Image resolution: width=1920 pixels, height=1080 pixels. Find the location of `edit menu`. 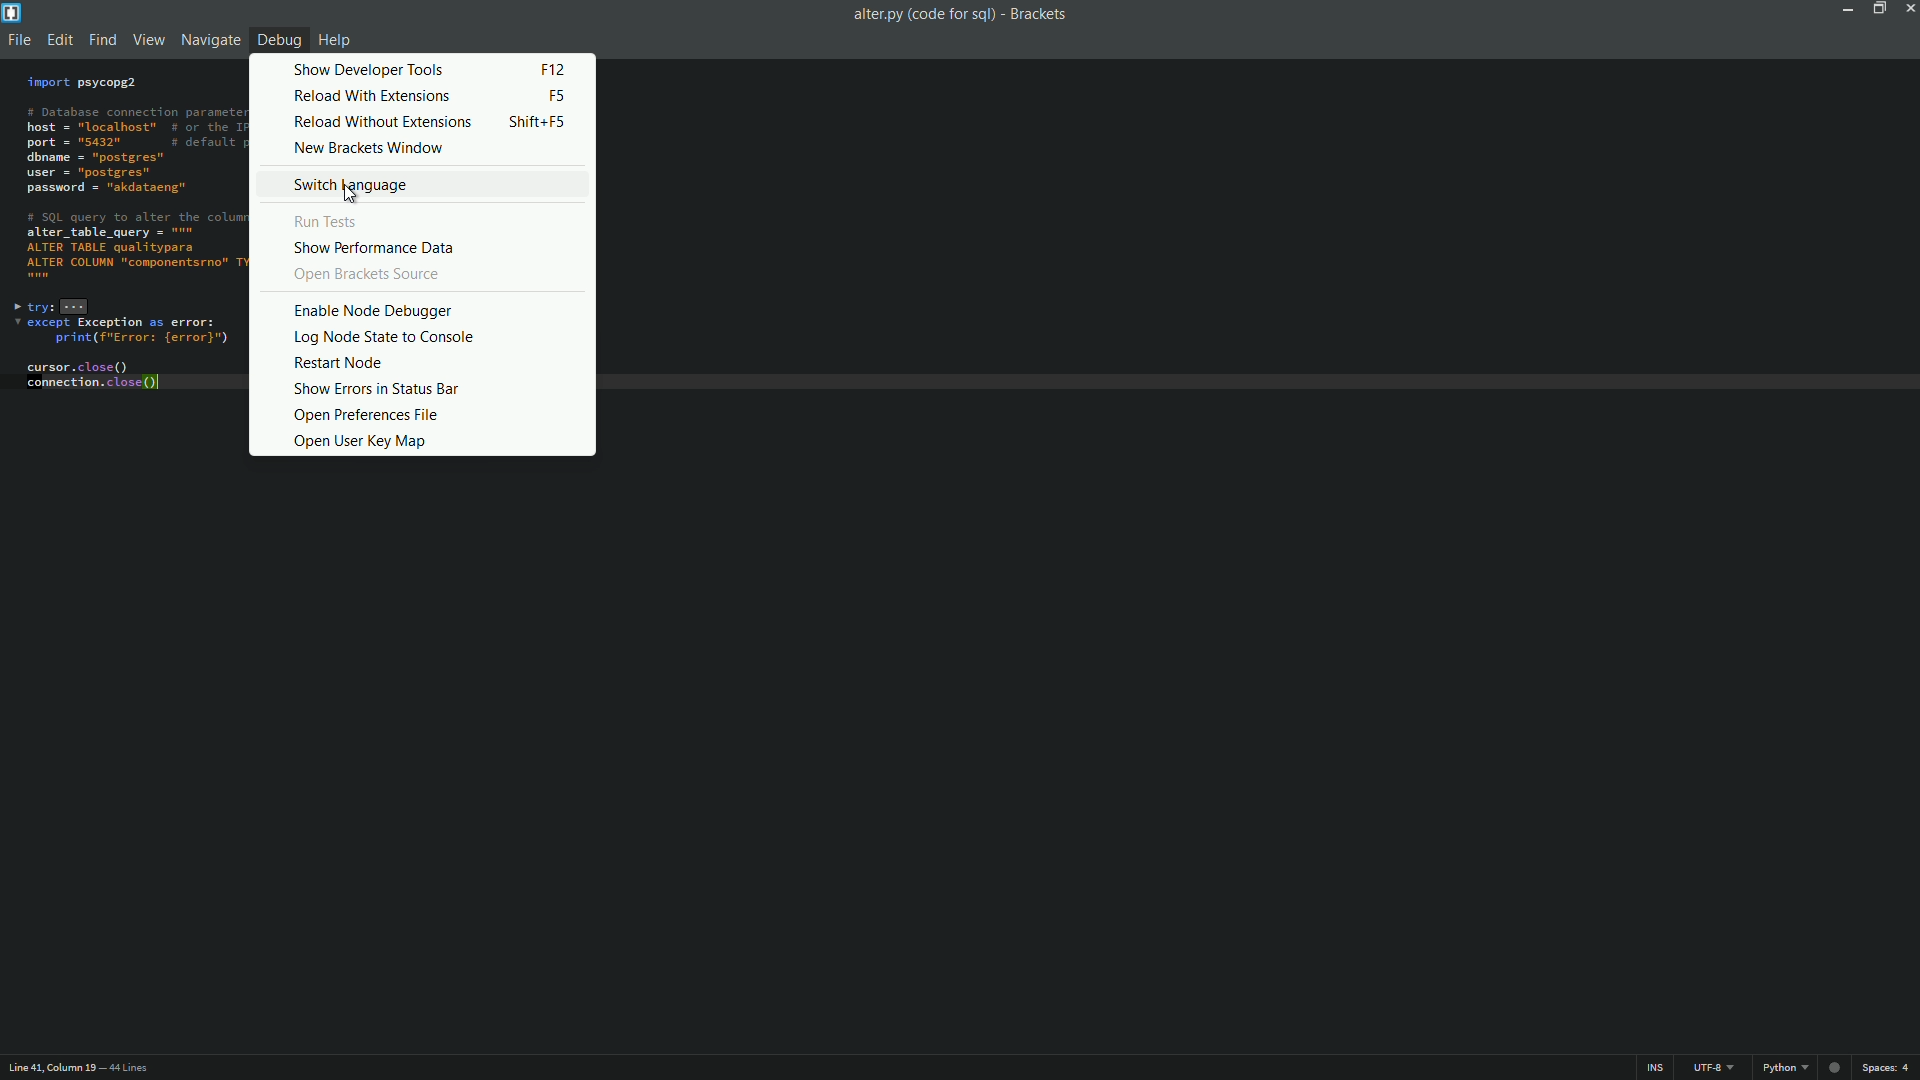

edit menu is located at coordinates (59, 39).